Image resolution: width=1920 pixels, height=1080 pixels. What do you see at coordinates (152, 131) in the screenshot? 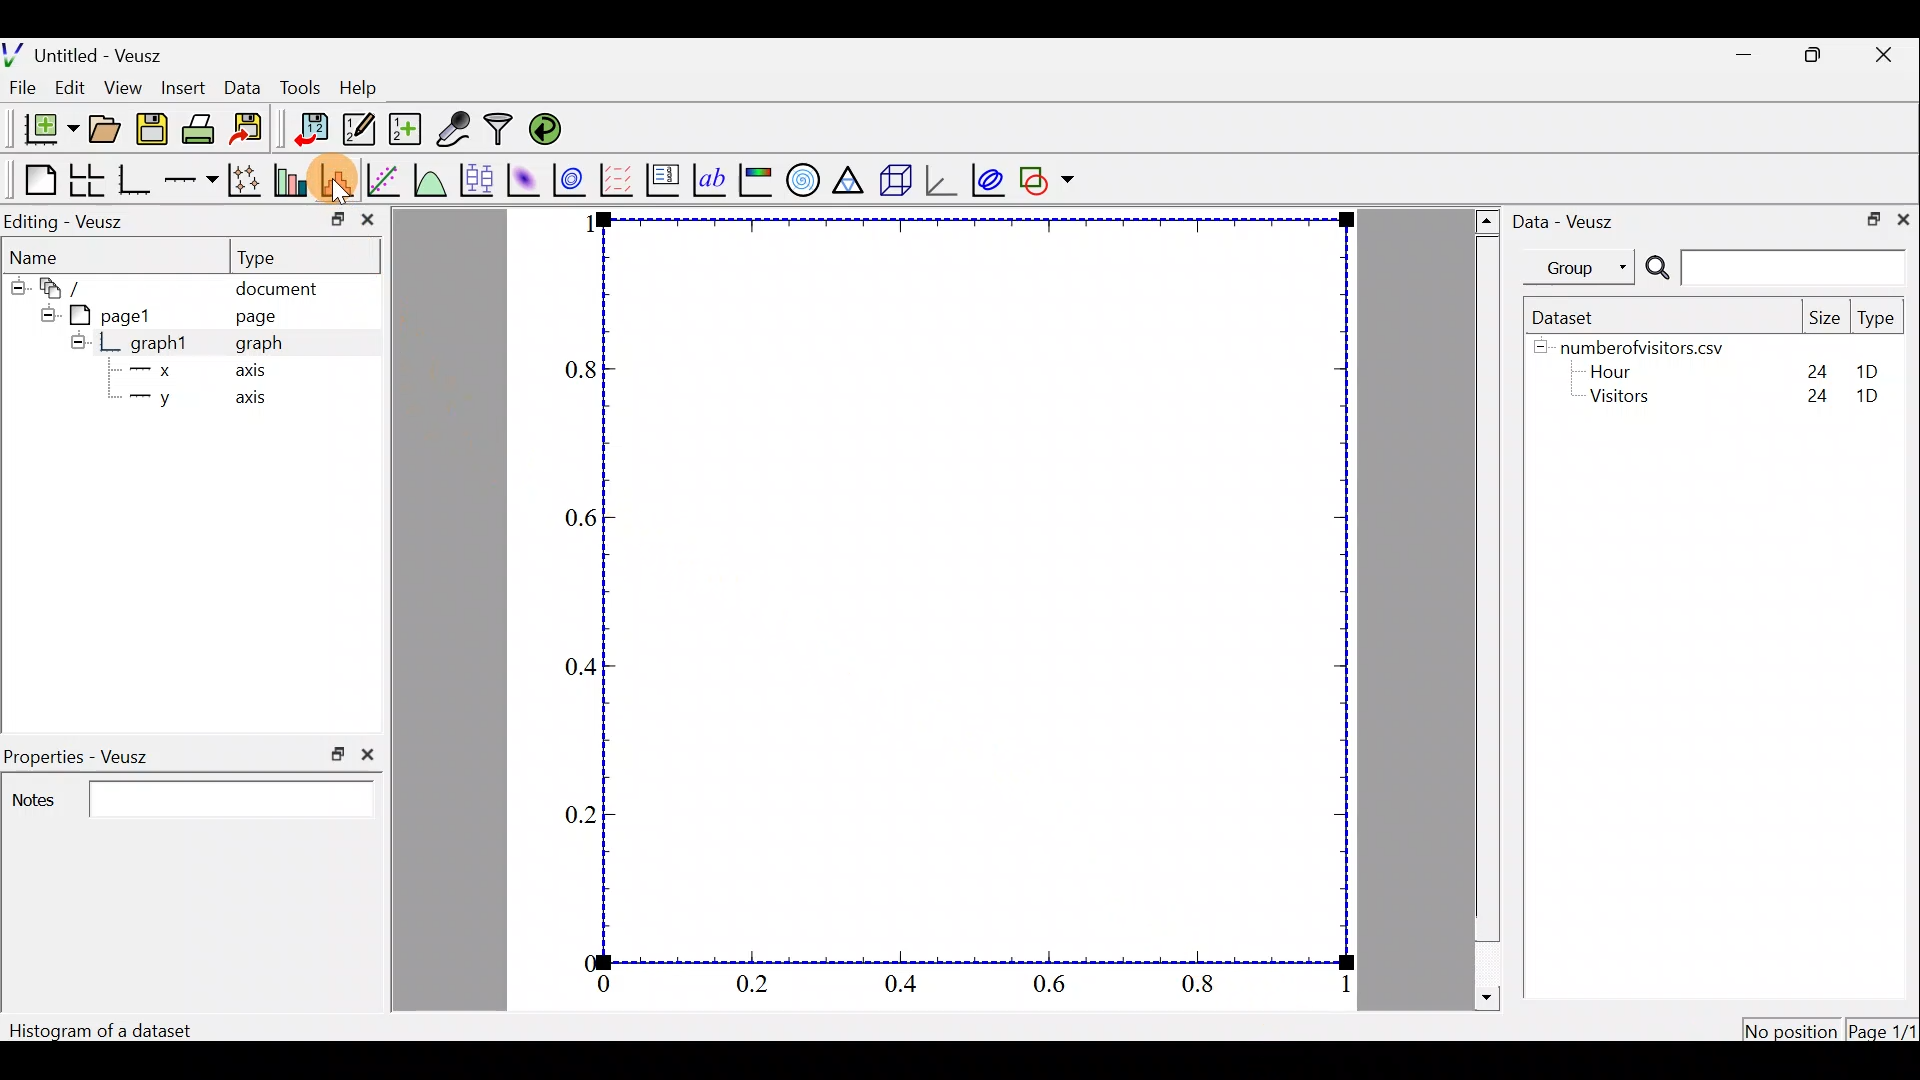
I see `save the document` at bounding box center [152, 131].